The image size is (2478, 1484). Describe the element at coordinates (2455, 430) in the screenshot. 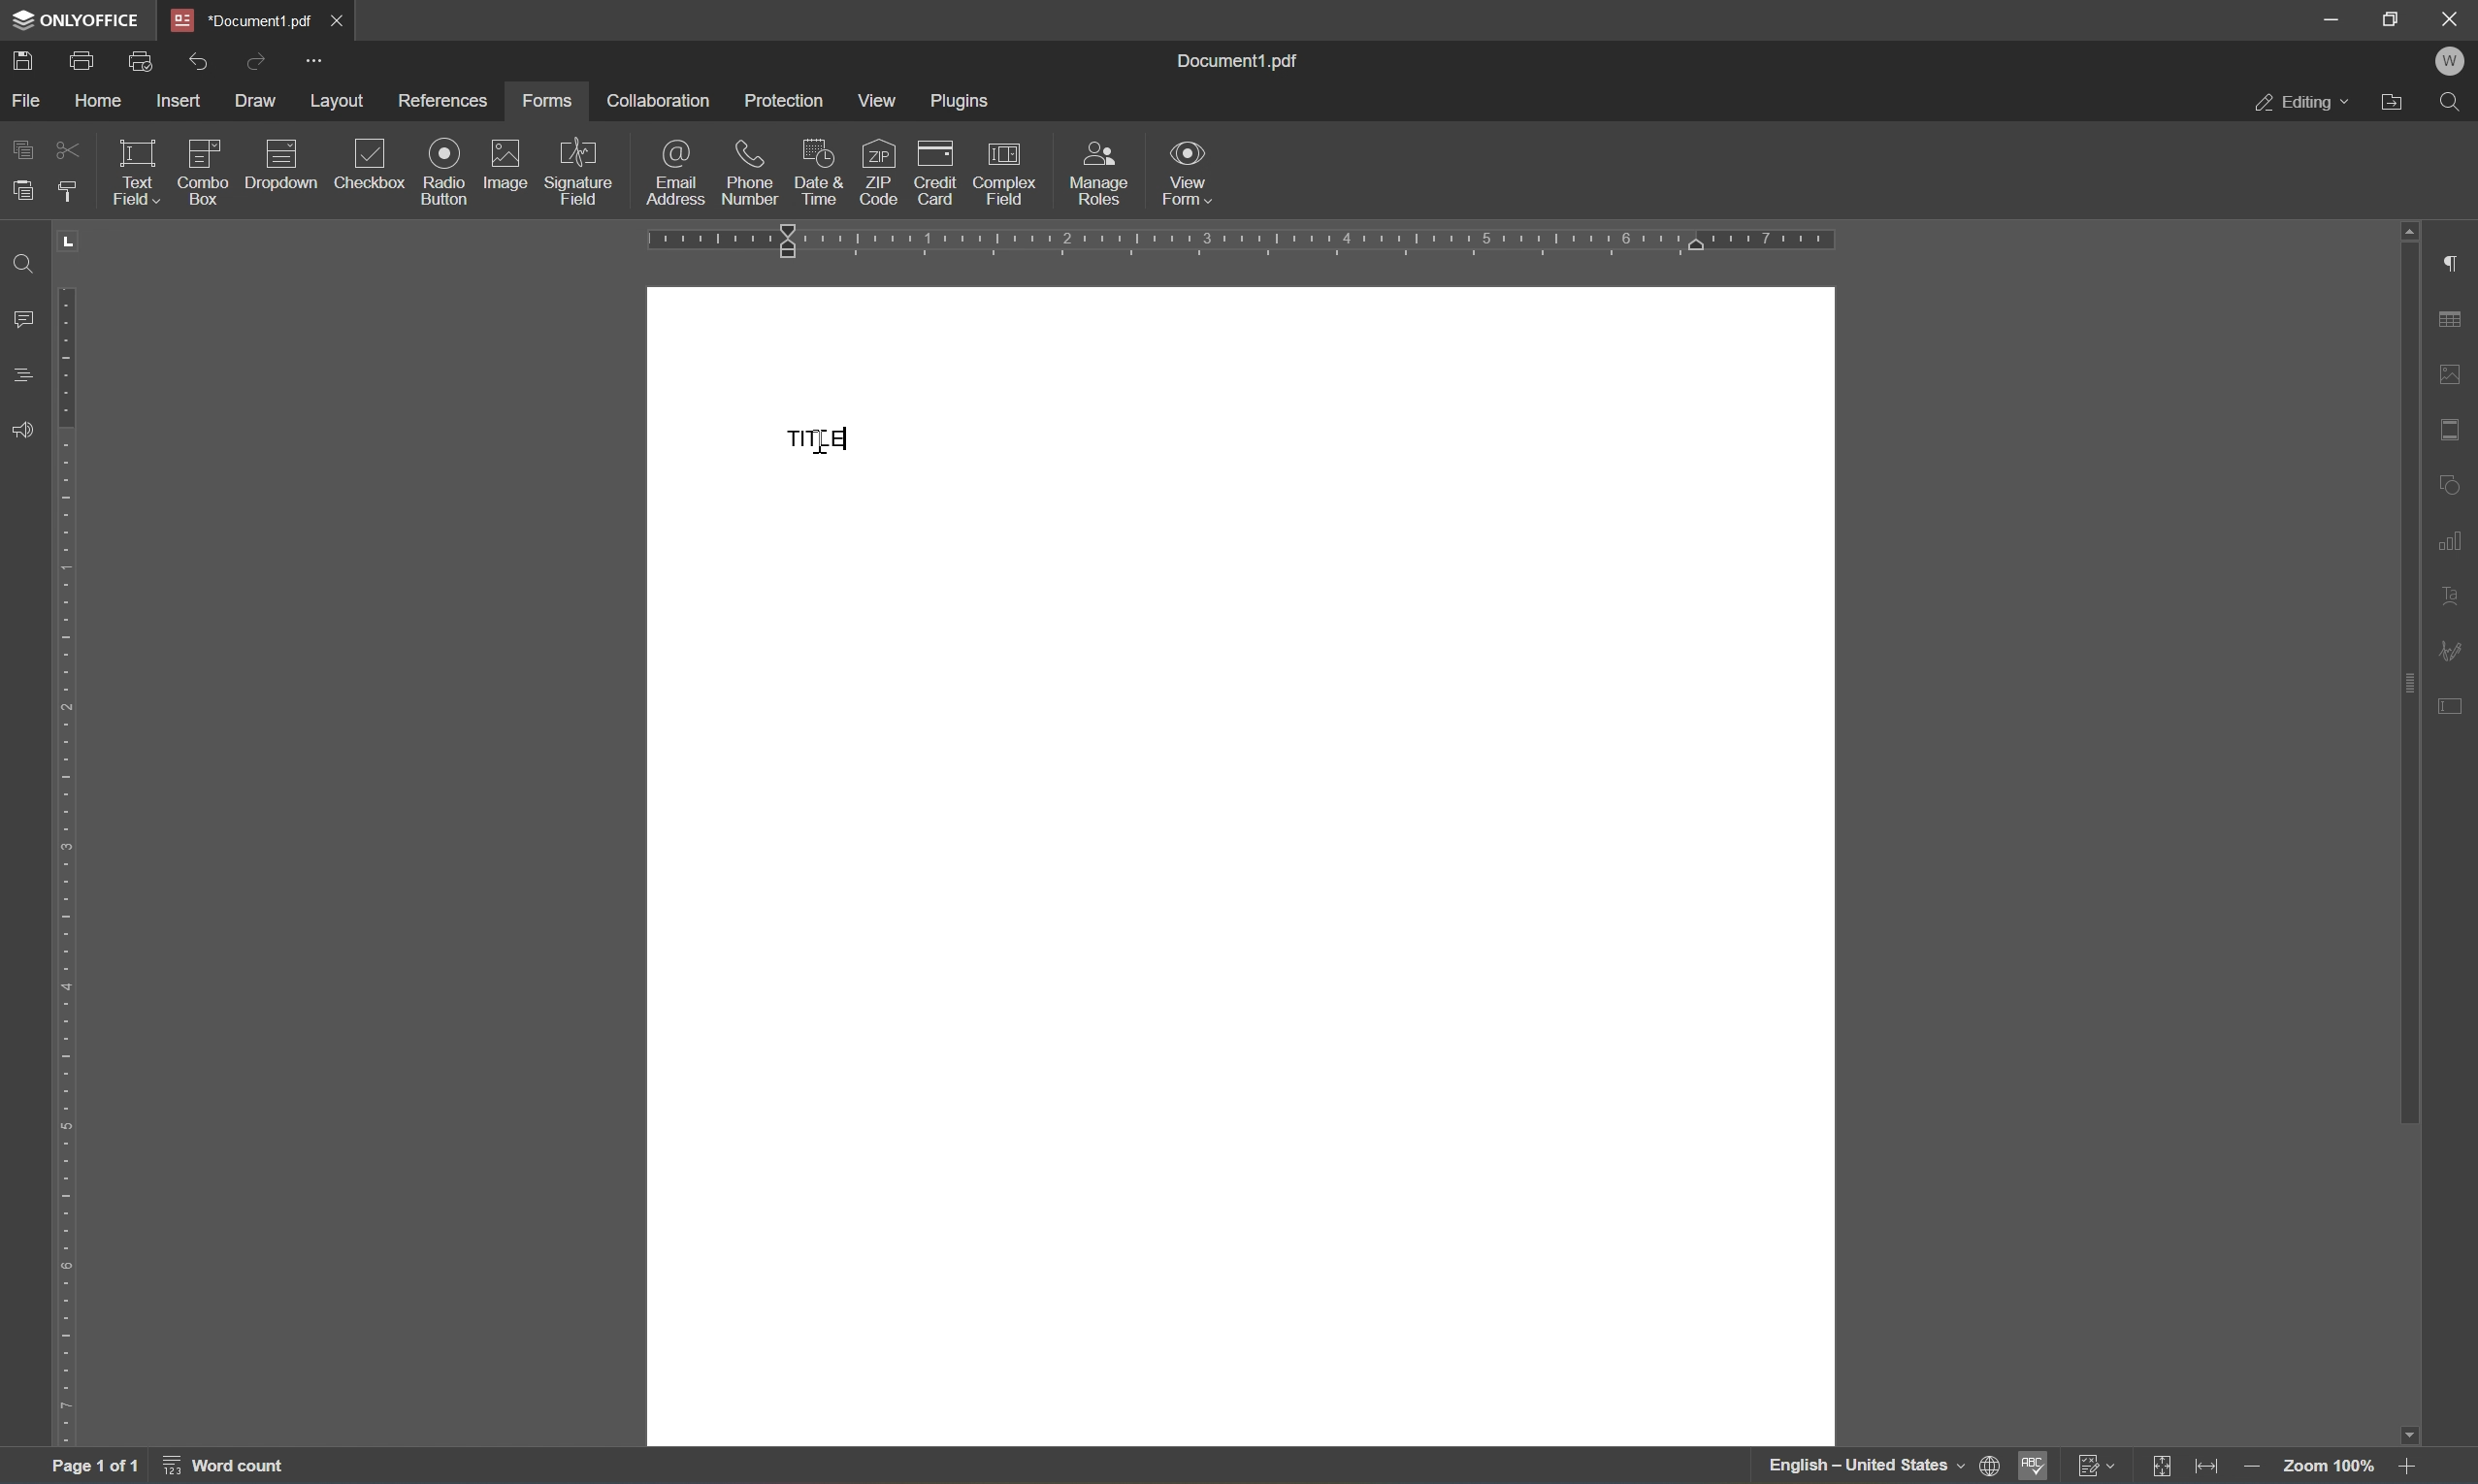

I see `header & footer settings` at that location.